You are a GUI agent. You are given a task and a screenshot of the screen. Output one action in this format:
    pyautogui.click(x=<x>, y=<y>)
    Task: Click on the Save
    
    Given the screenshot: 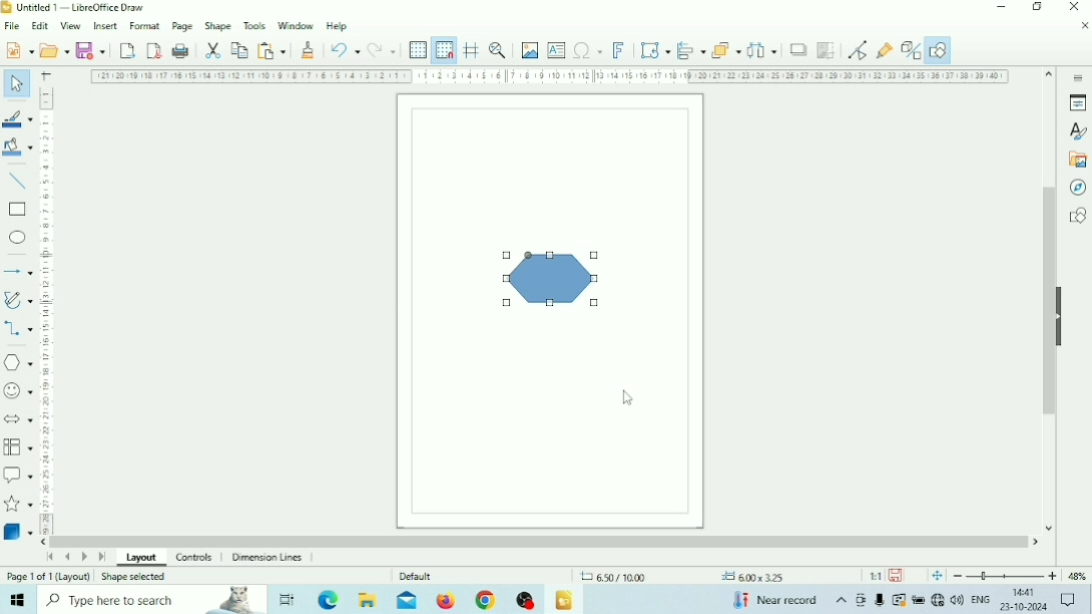 What is the action you would take?
    pyautogui.click(x=91, y=49)
    